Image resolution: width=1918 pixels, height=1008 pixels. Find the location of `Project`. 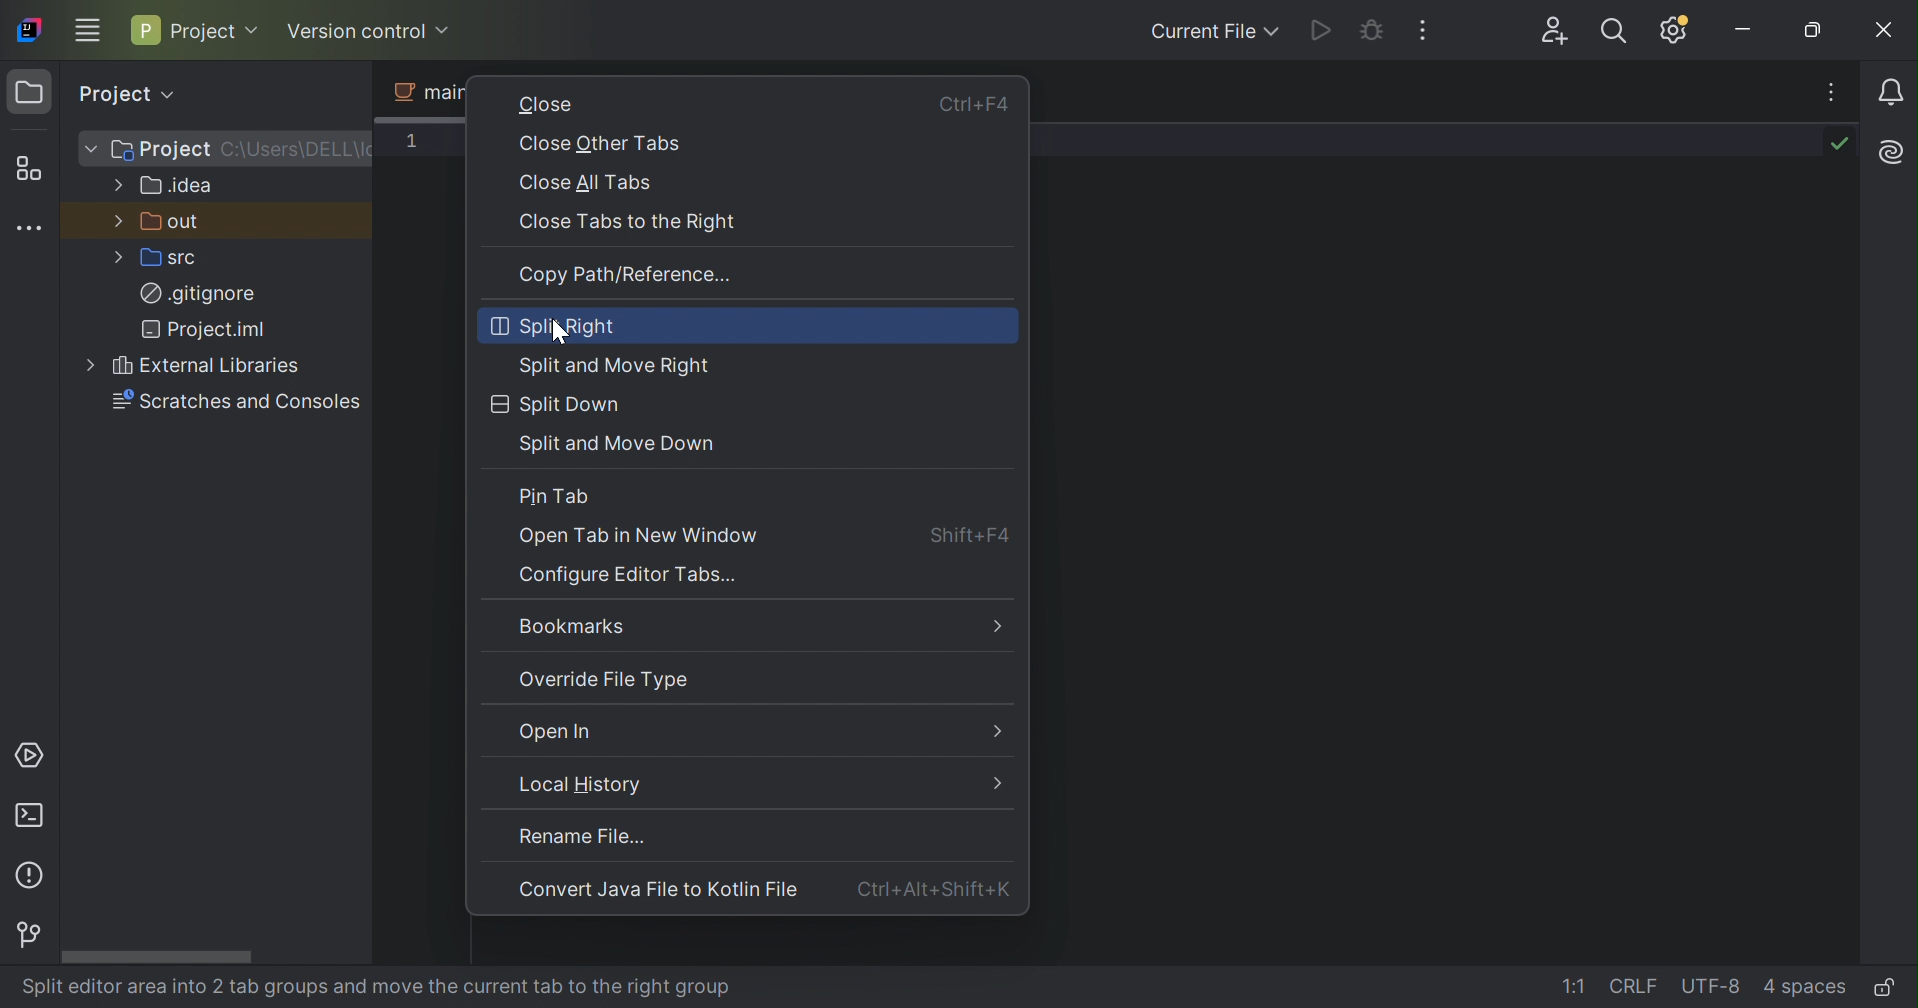

Project is located at coordinates (197, 29).